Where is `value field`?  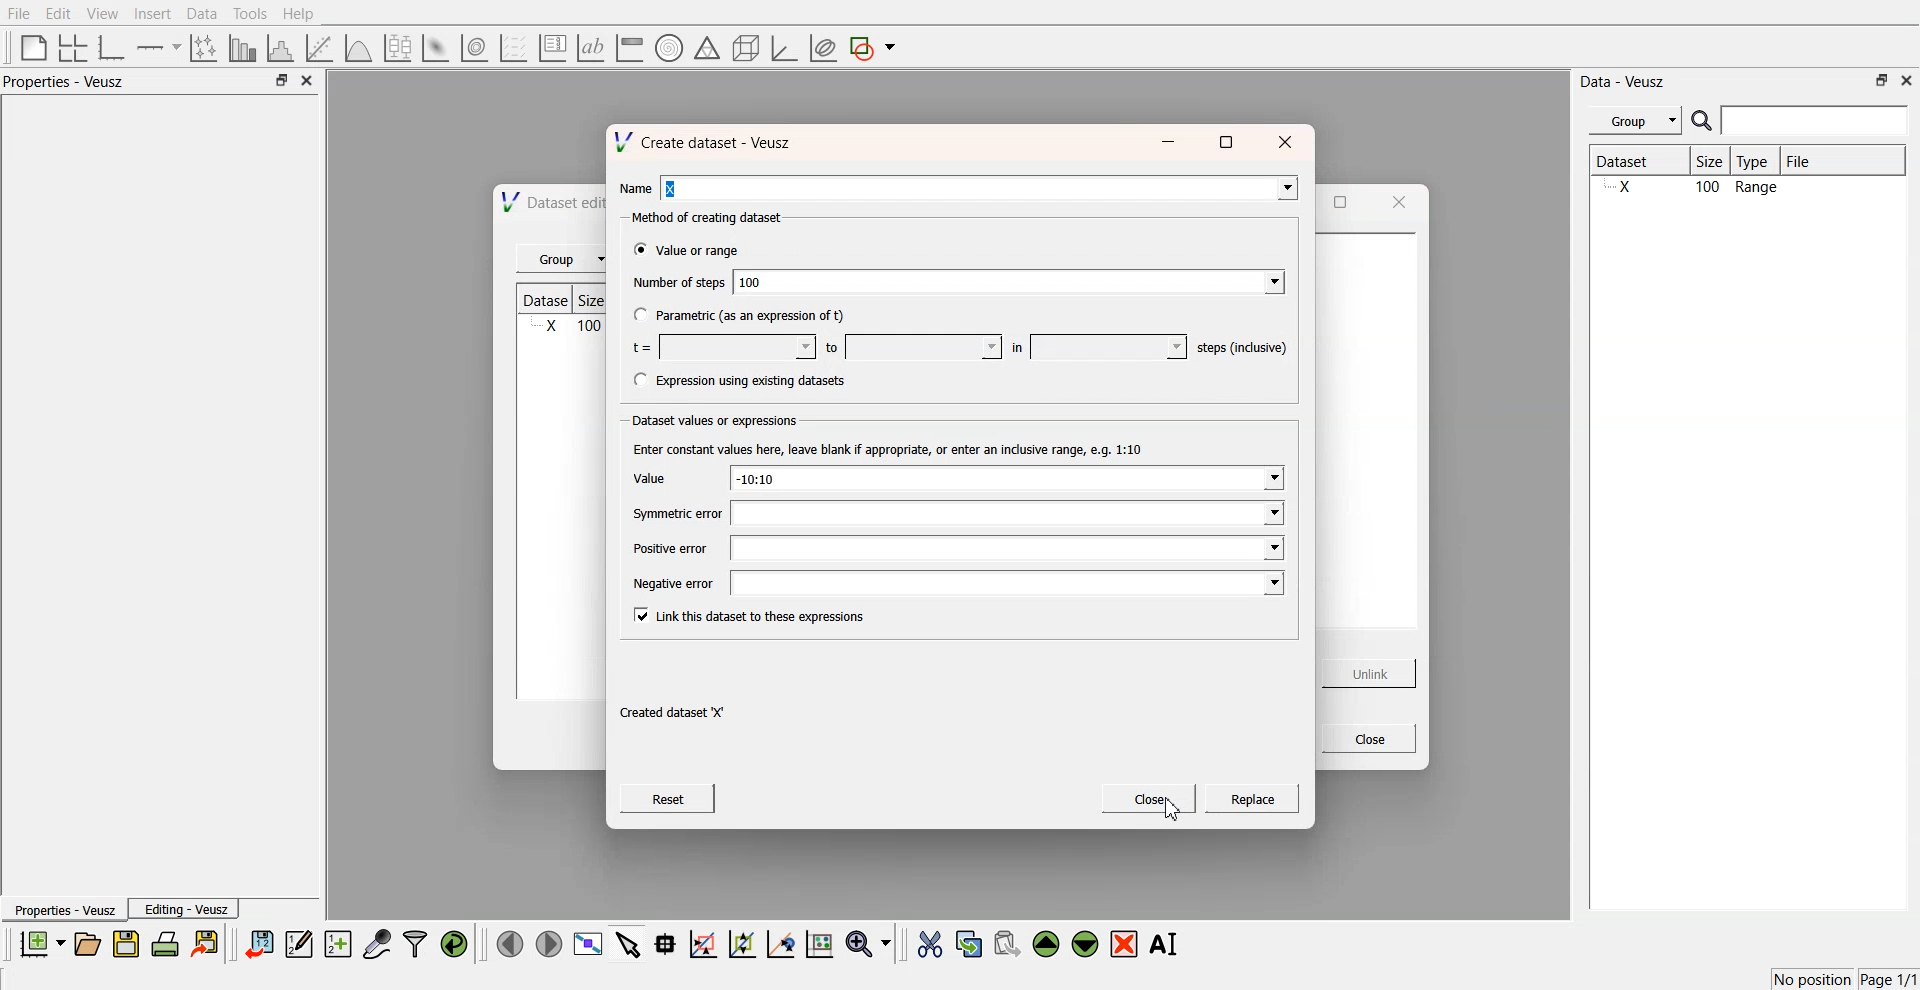 value field is located at coordinates (1109, 345).